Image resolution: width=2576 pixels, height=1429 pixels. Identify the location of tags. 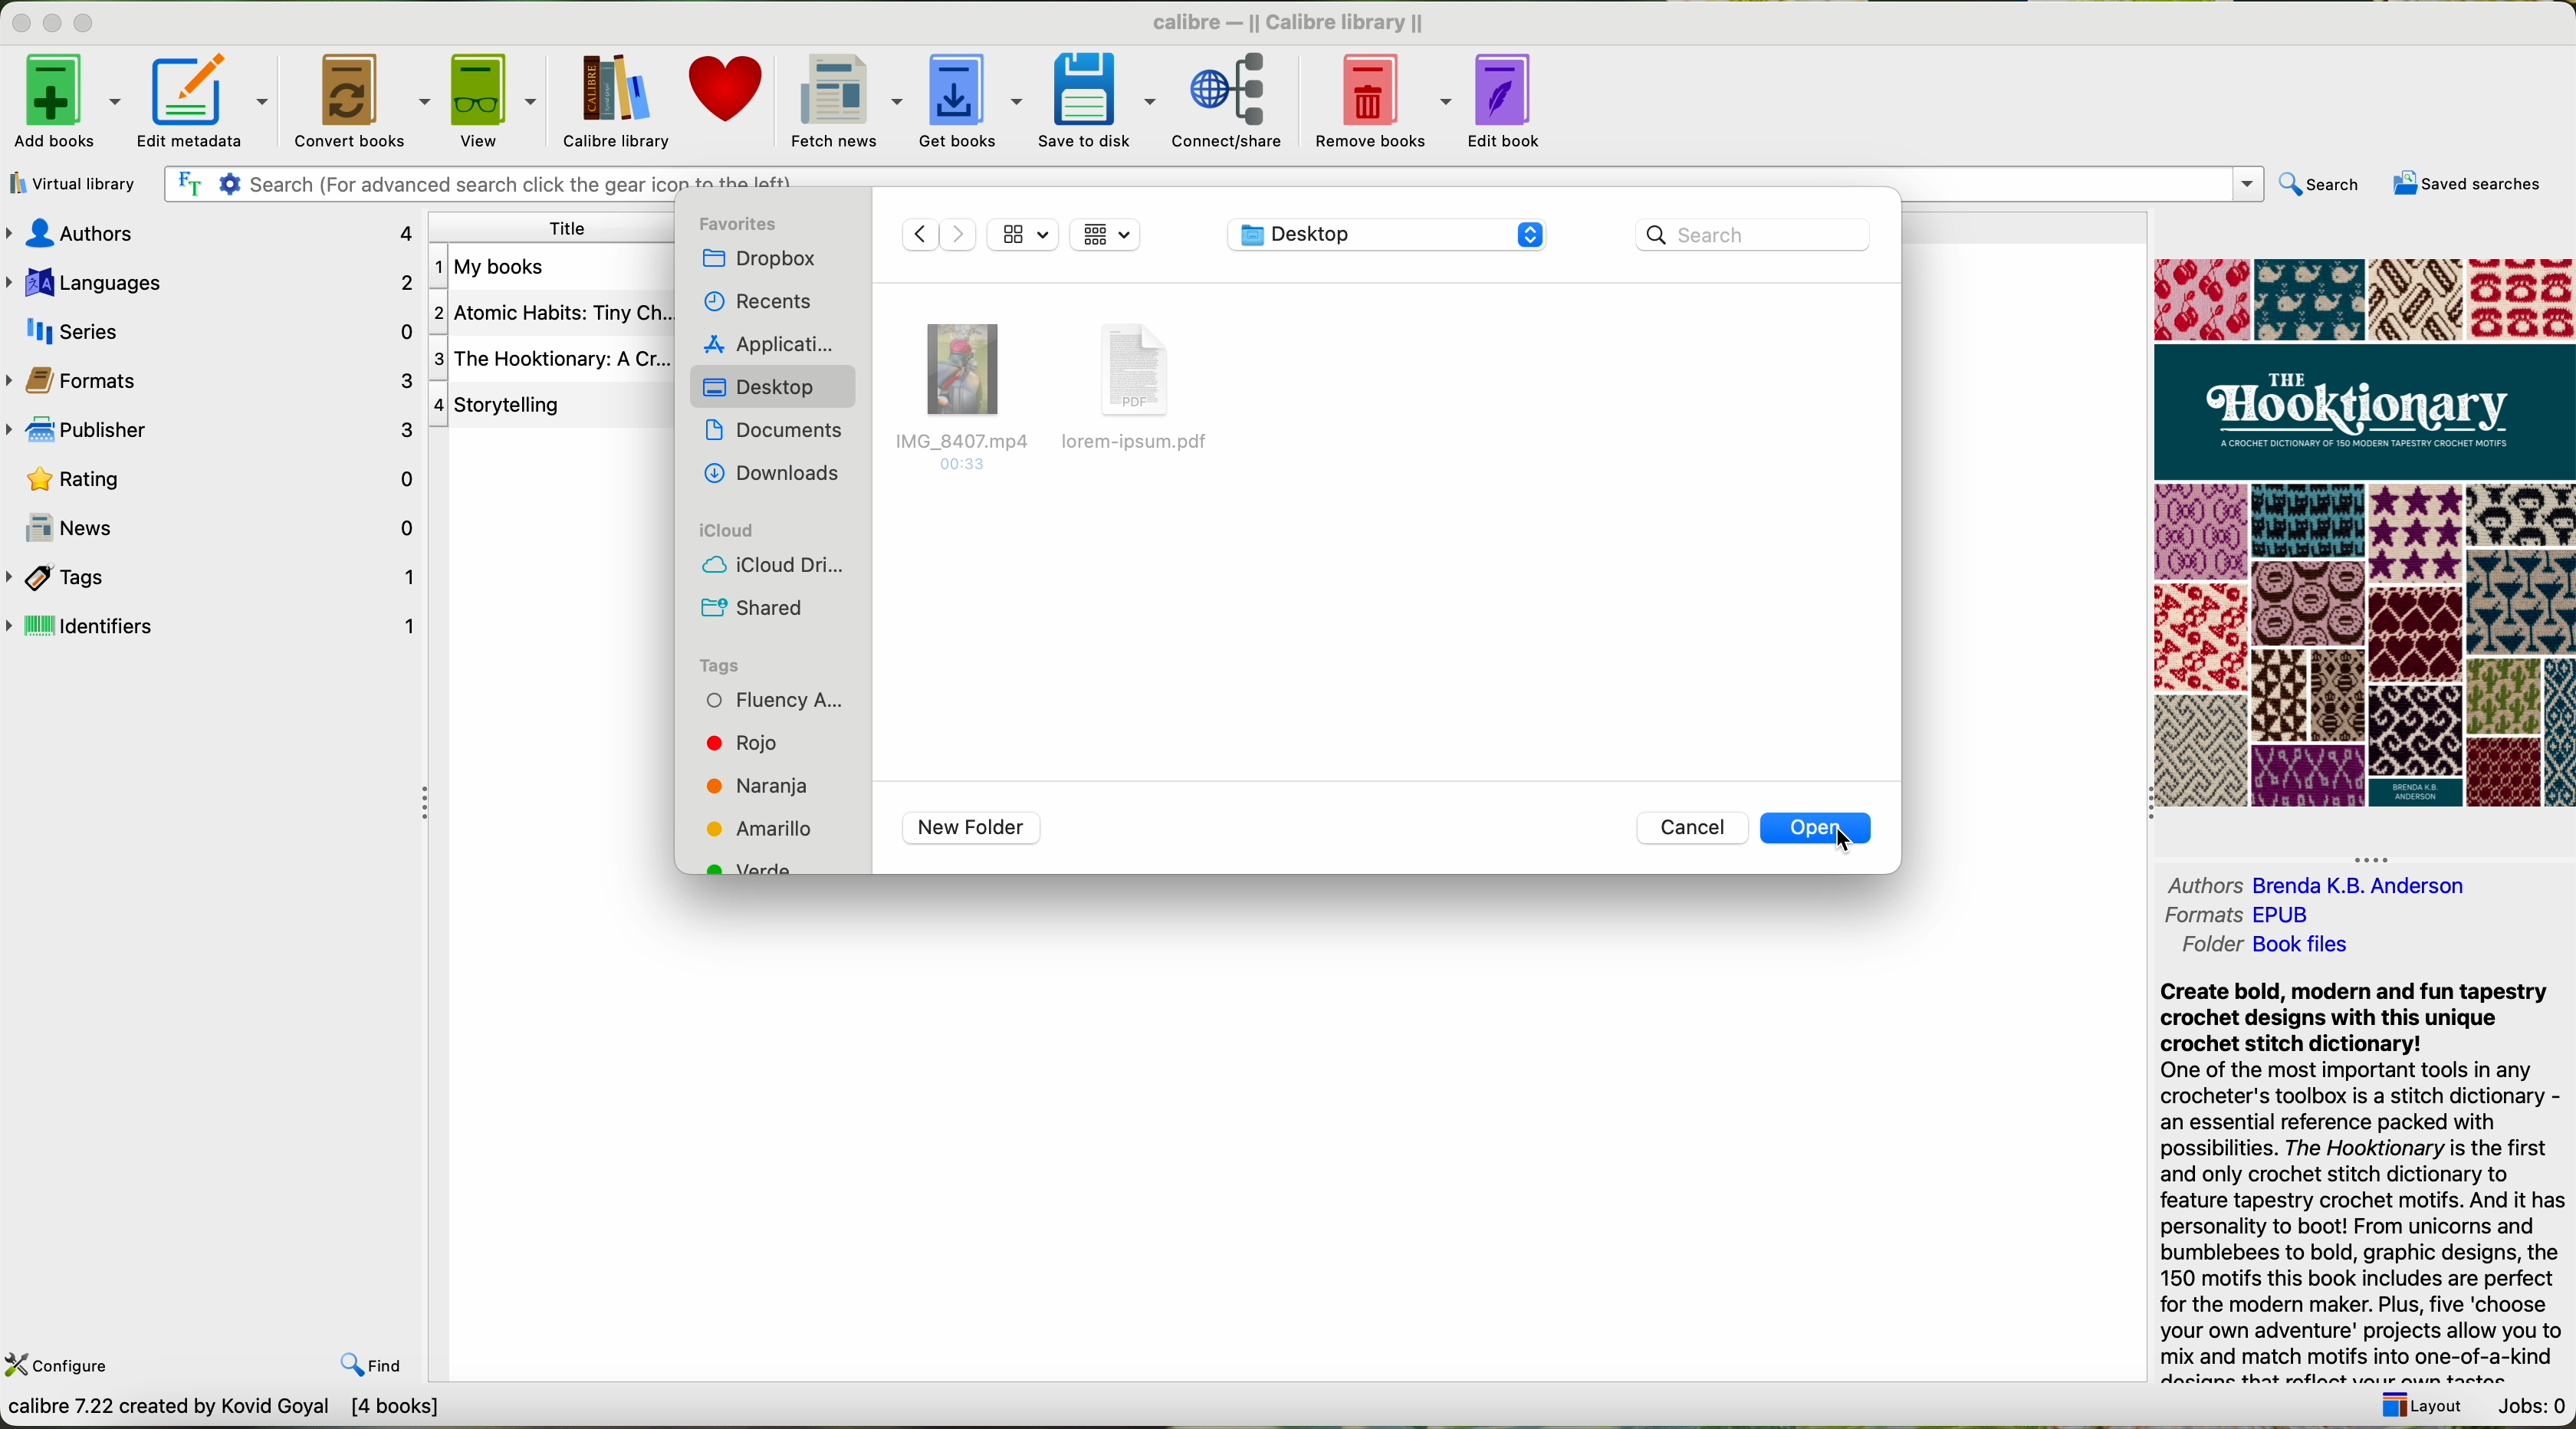
(206, 575).